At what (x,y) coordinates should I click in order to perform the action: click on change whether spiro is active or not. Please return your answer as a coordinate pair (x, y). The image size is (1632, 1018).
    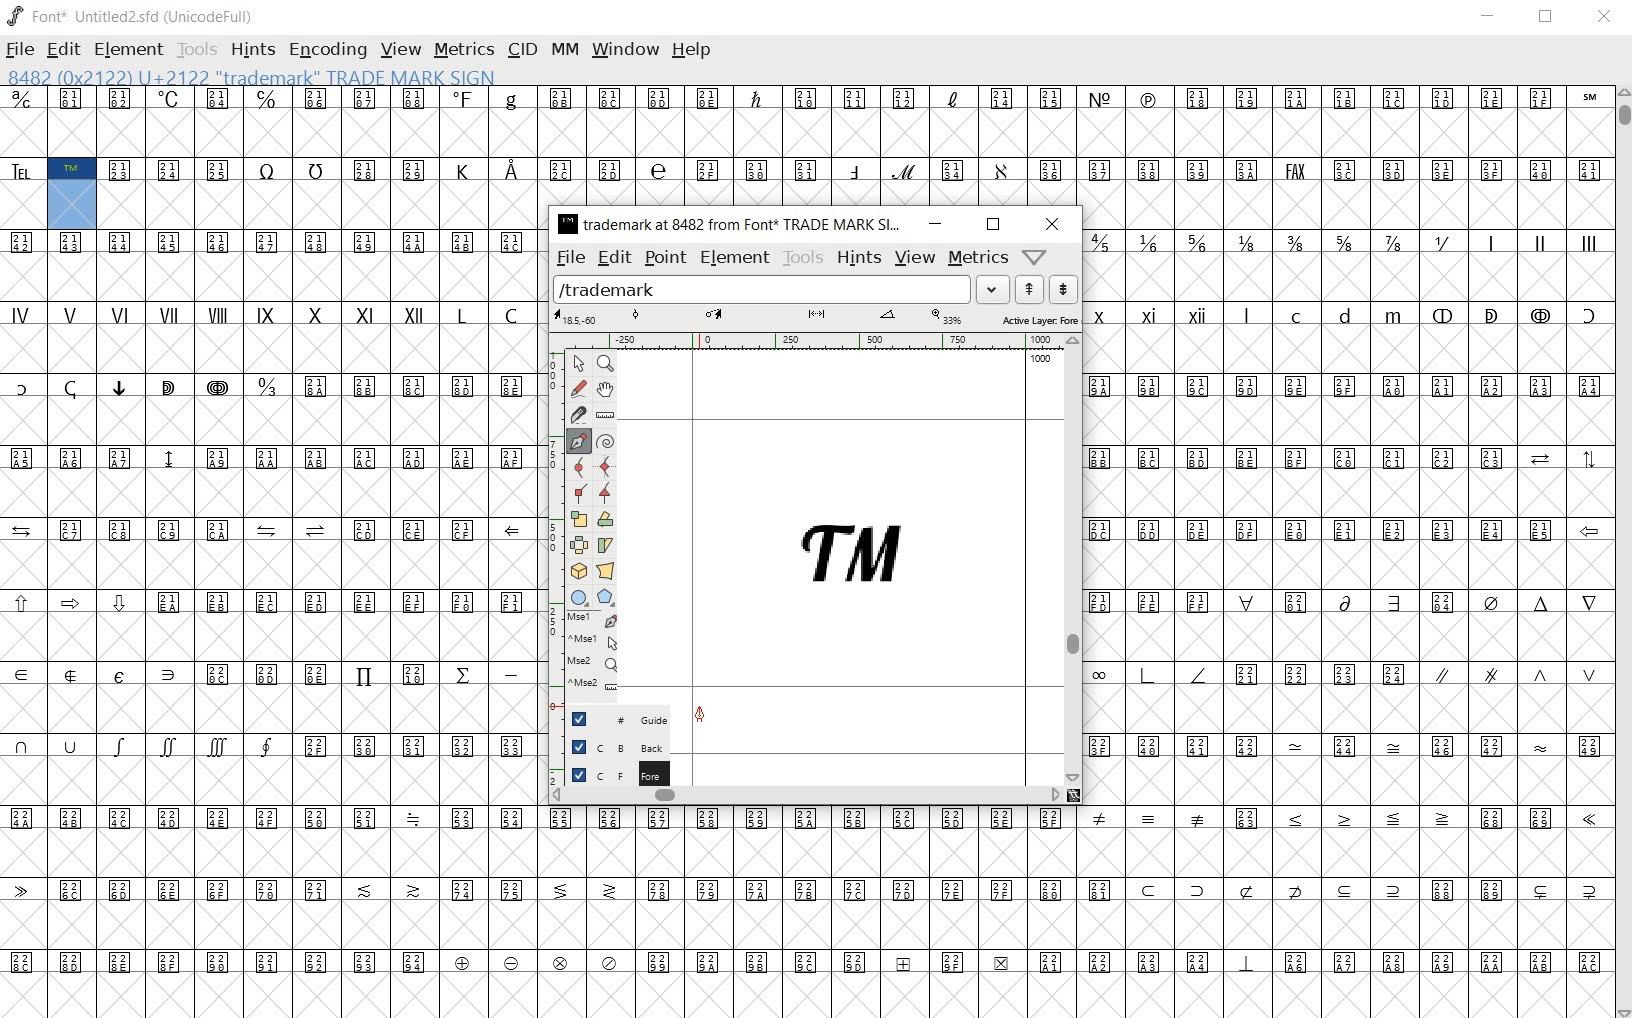
    Looking at the image, I should click on (604, 441).